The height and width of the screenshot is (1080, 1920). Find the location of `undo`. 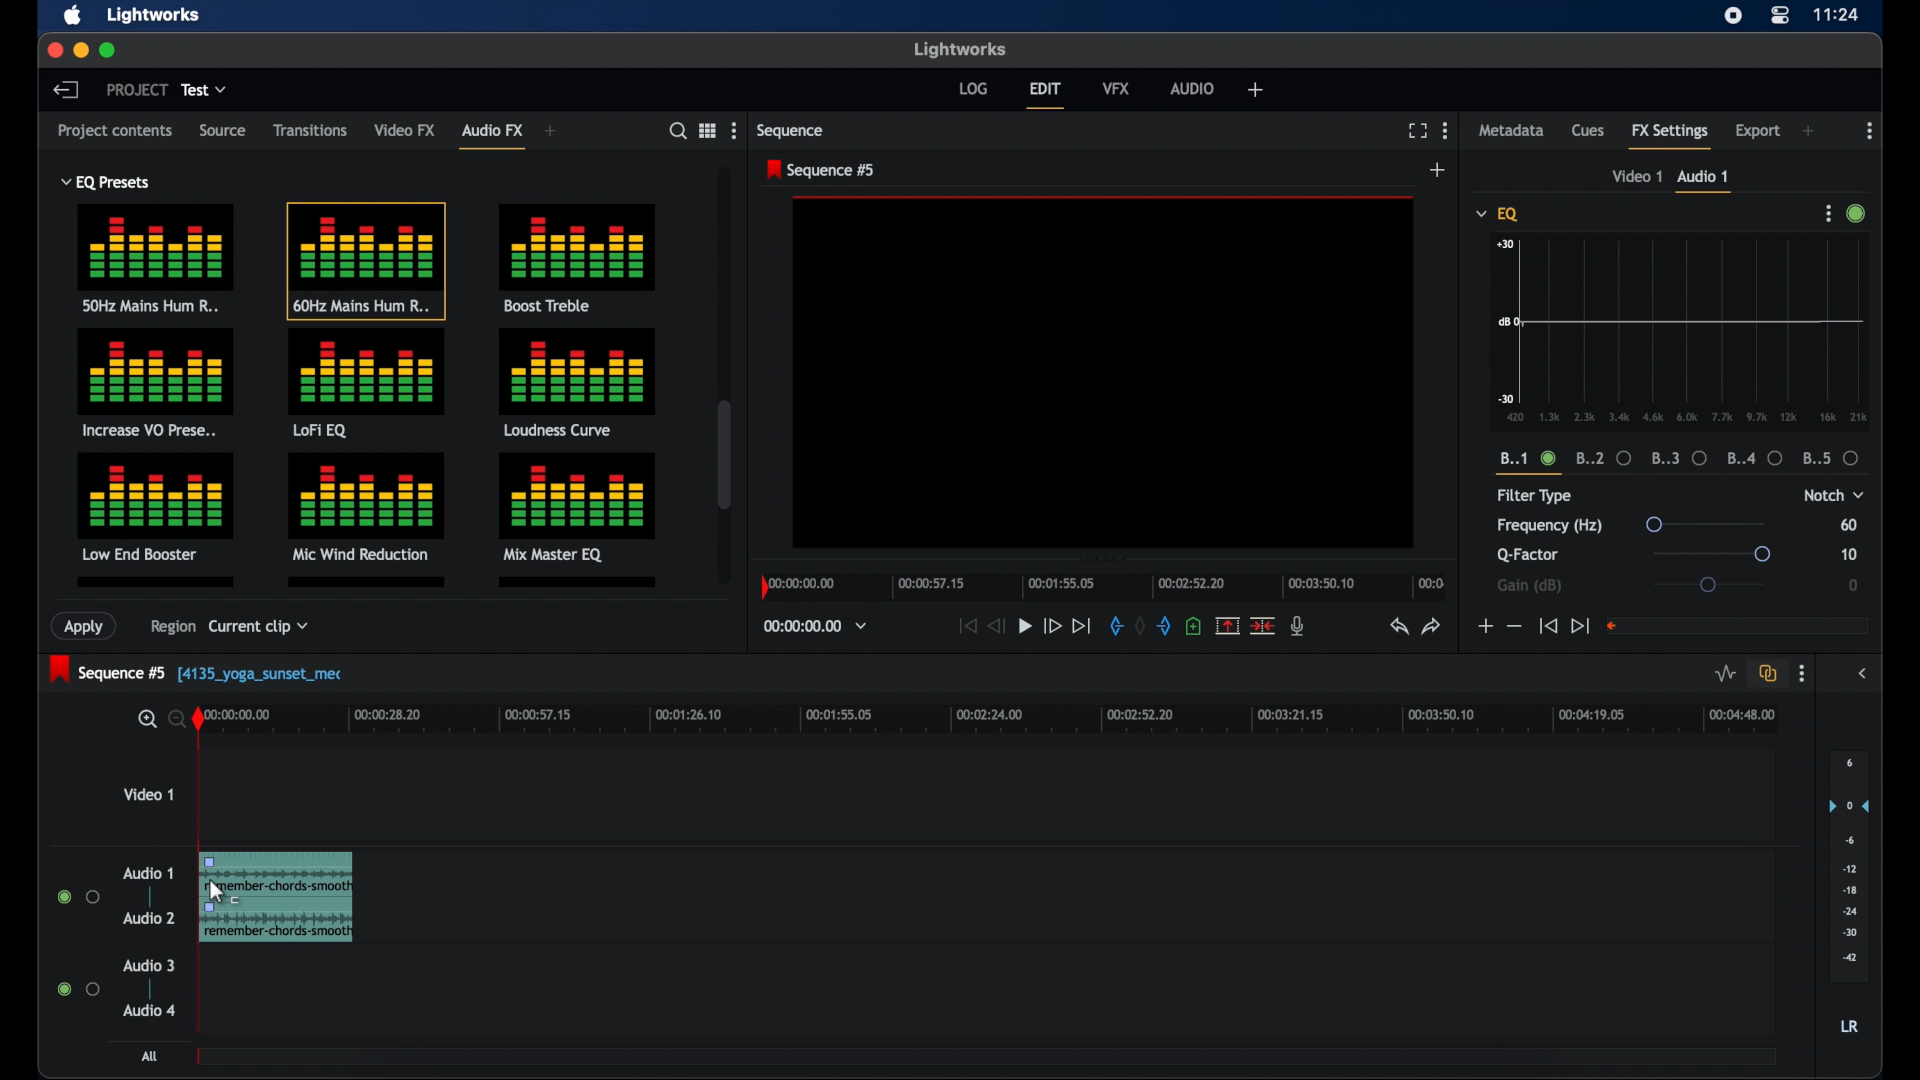

undo is located at coordinates (1397, 626).